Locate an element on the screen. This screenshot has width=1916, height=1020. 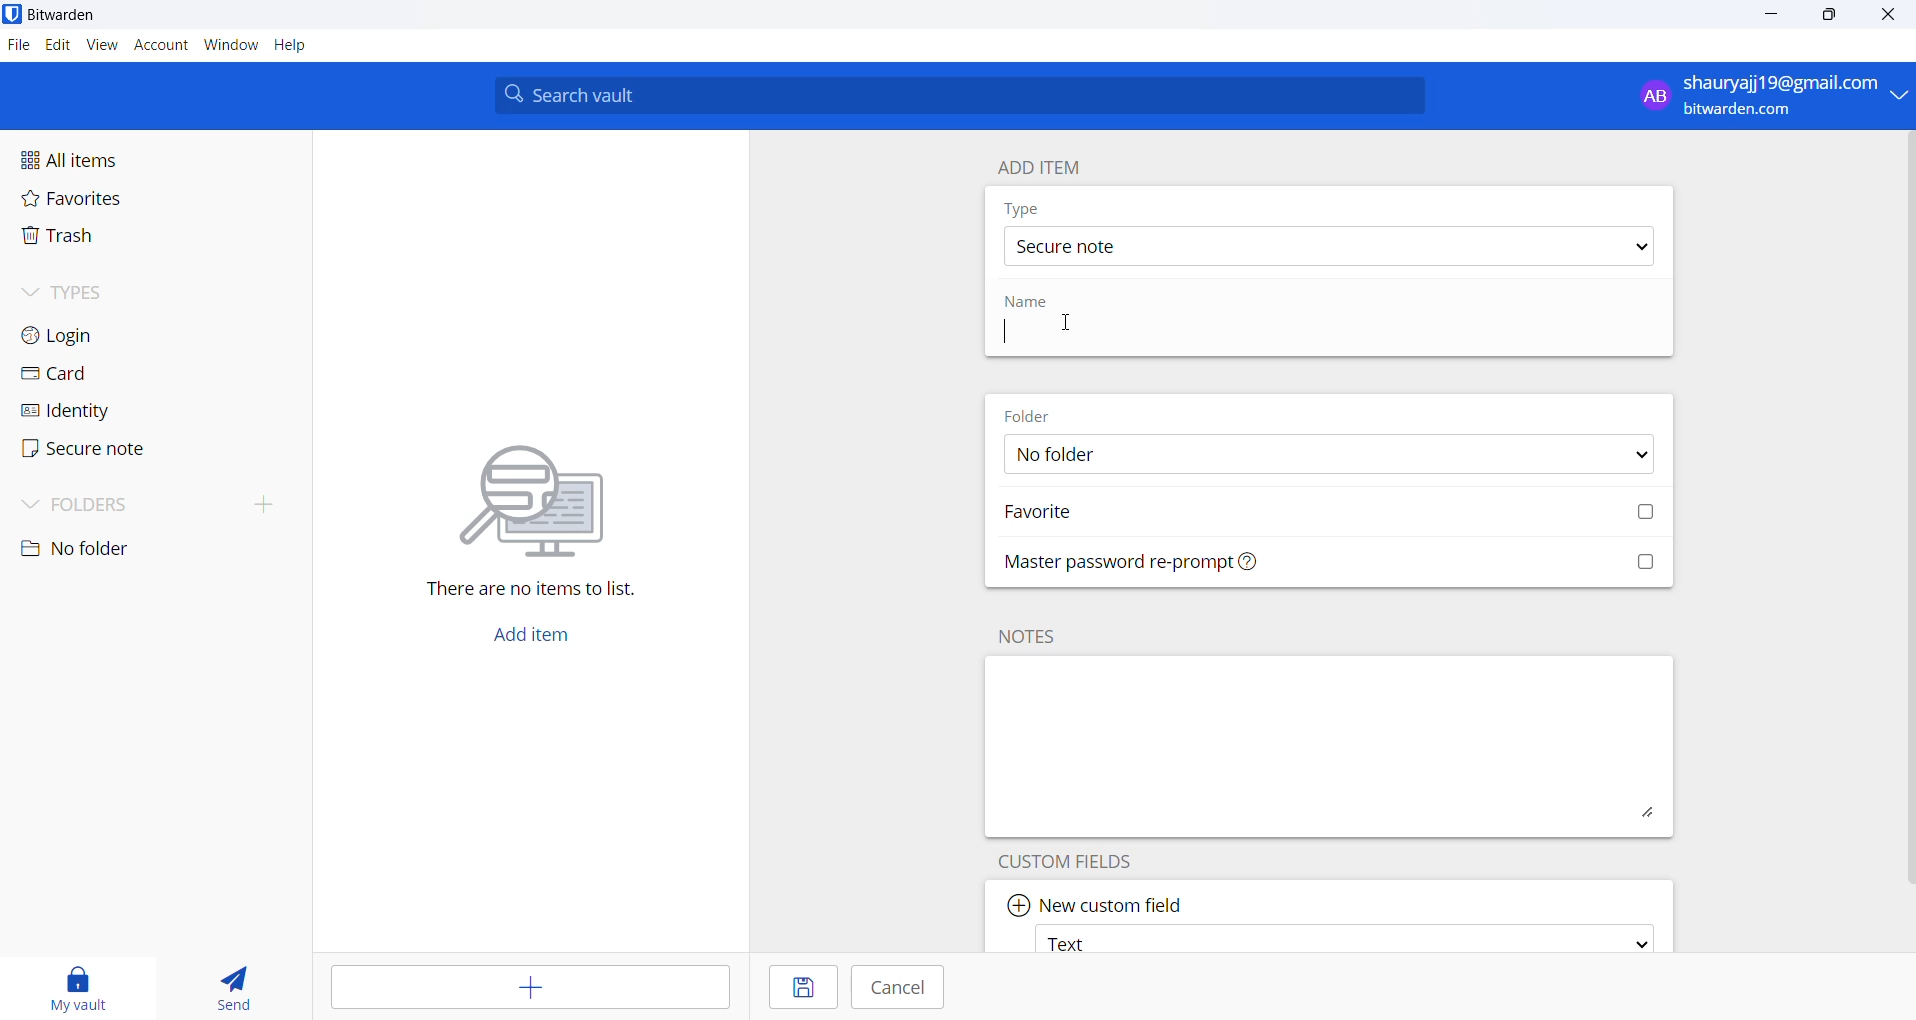
secure note is located at coordinates (108, 453).